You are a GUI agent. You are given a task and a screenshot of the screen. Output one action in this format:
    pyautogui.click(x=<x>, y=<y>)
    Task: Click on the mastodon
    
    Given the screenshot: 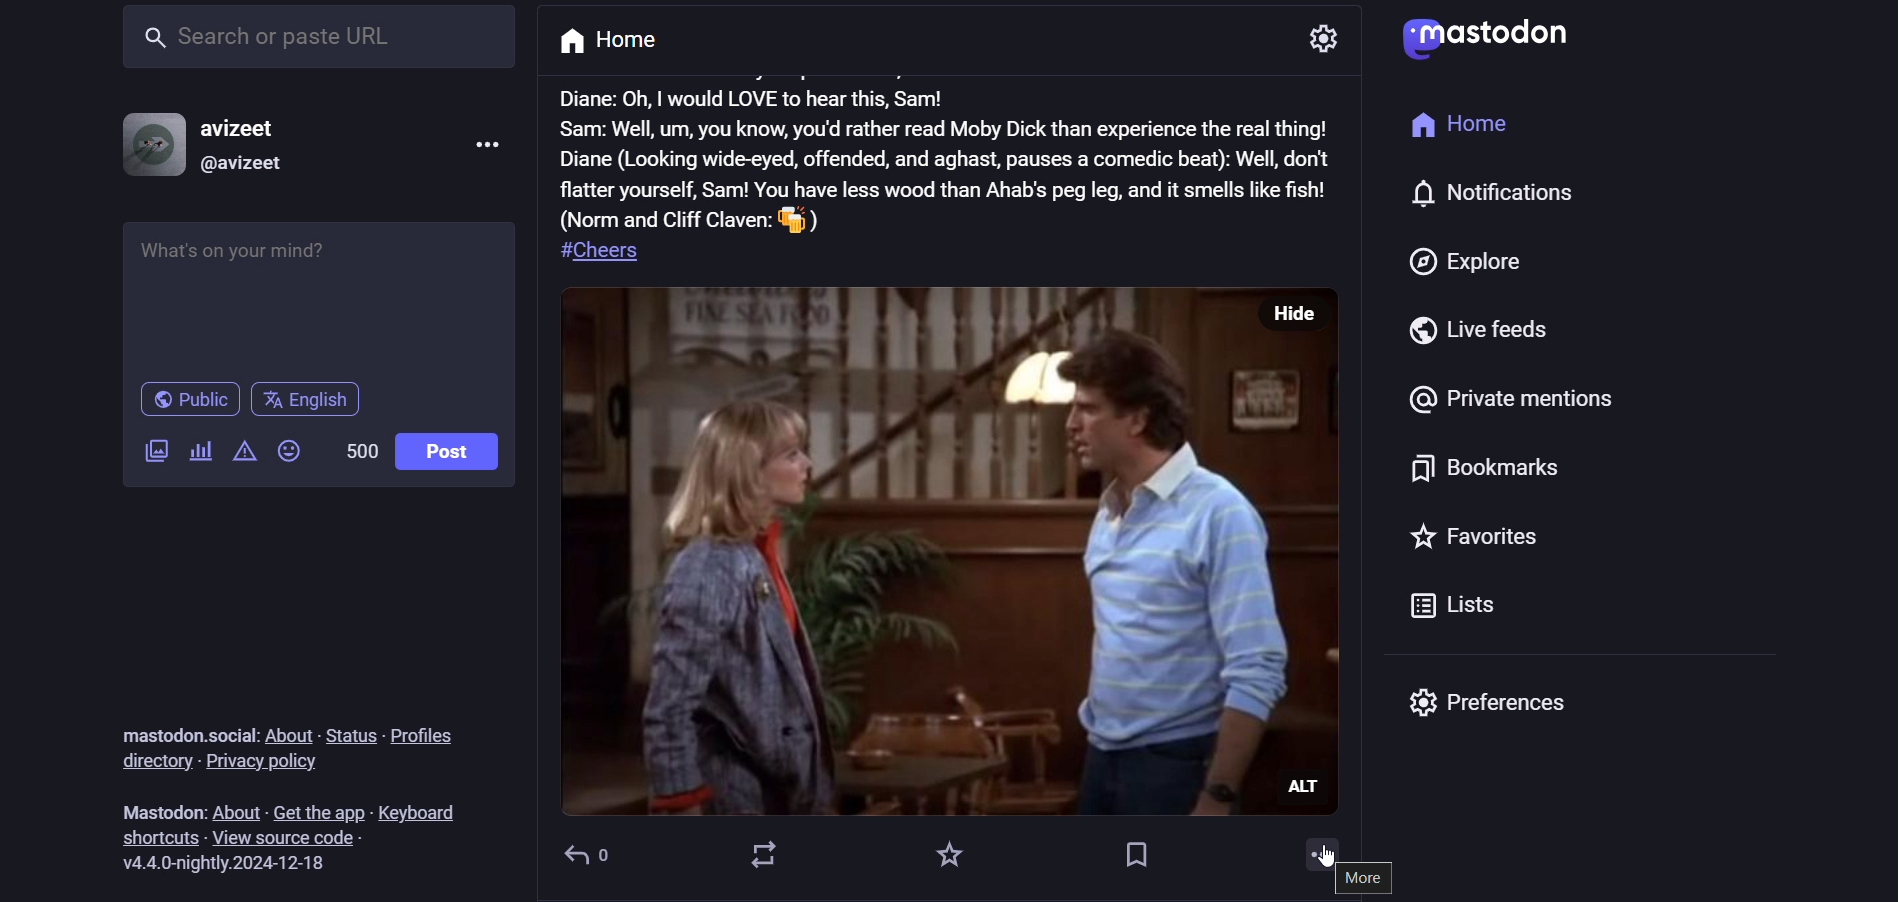 What is the action you would take?
    pyautogui.click(x=155, y=808)
    